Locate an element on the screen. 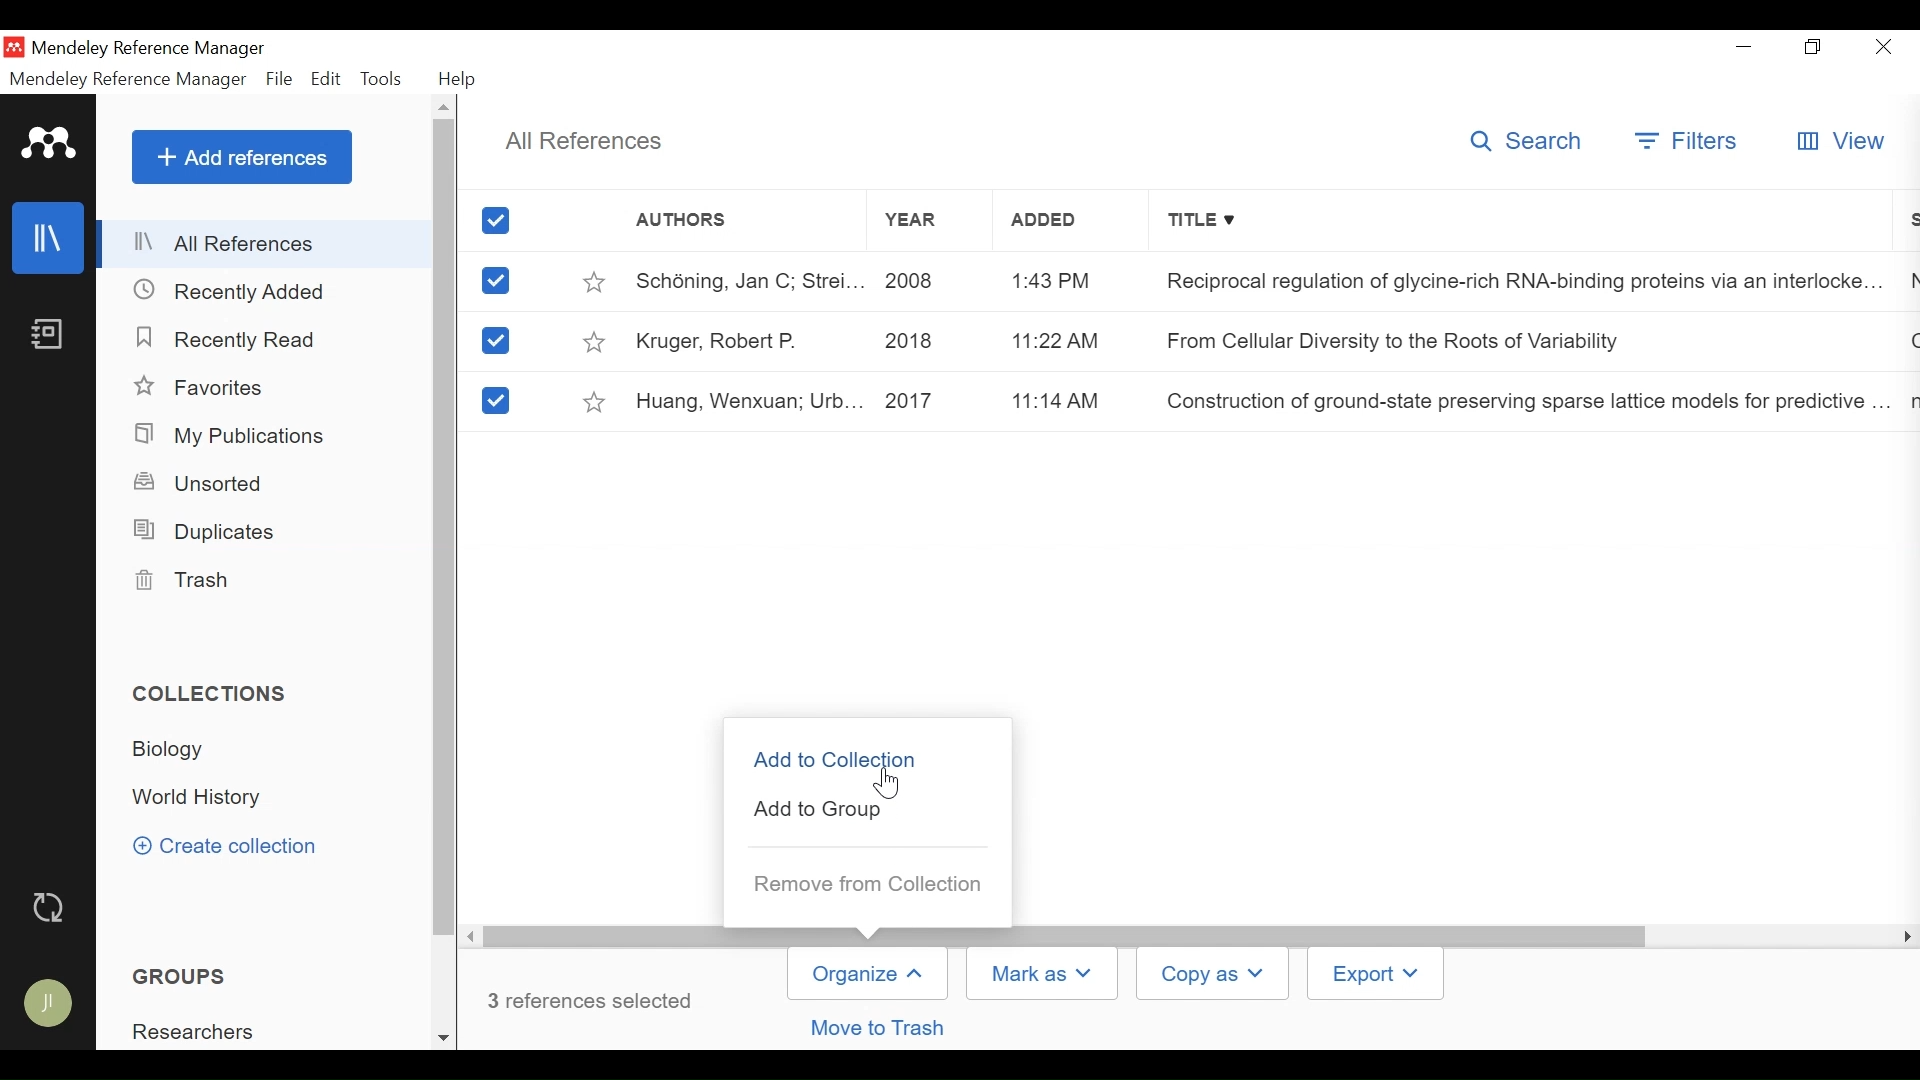  Journal Title is located at coordinates (1515, 341).